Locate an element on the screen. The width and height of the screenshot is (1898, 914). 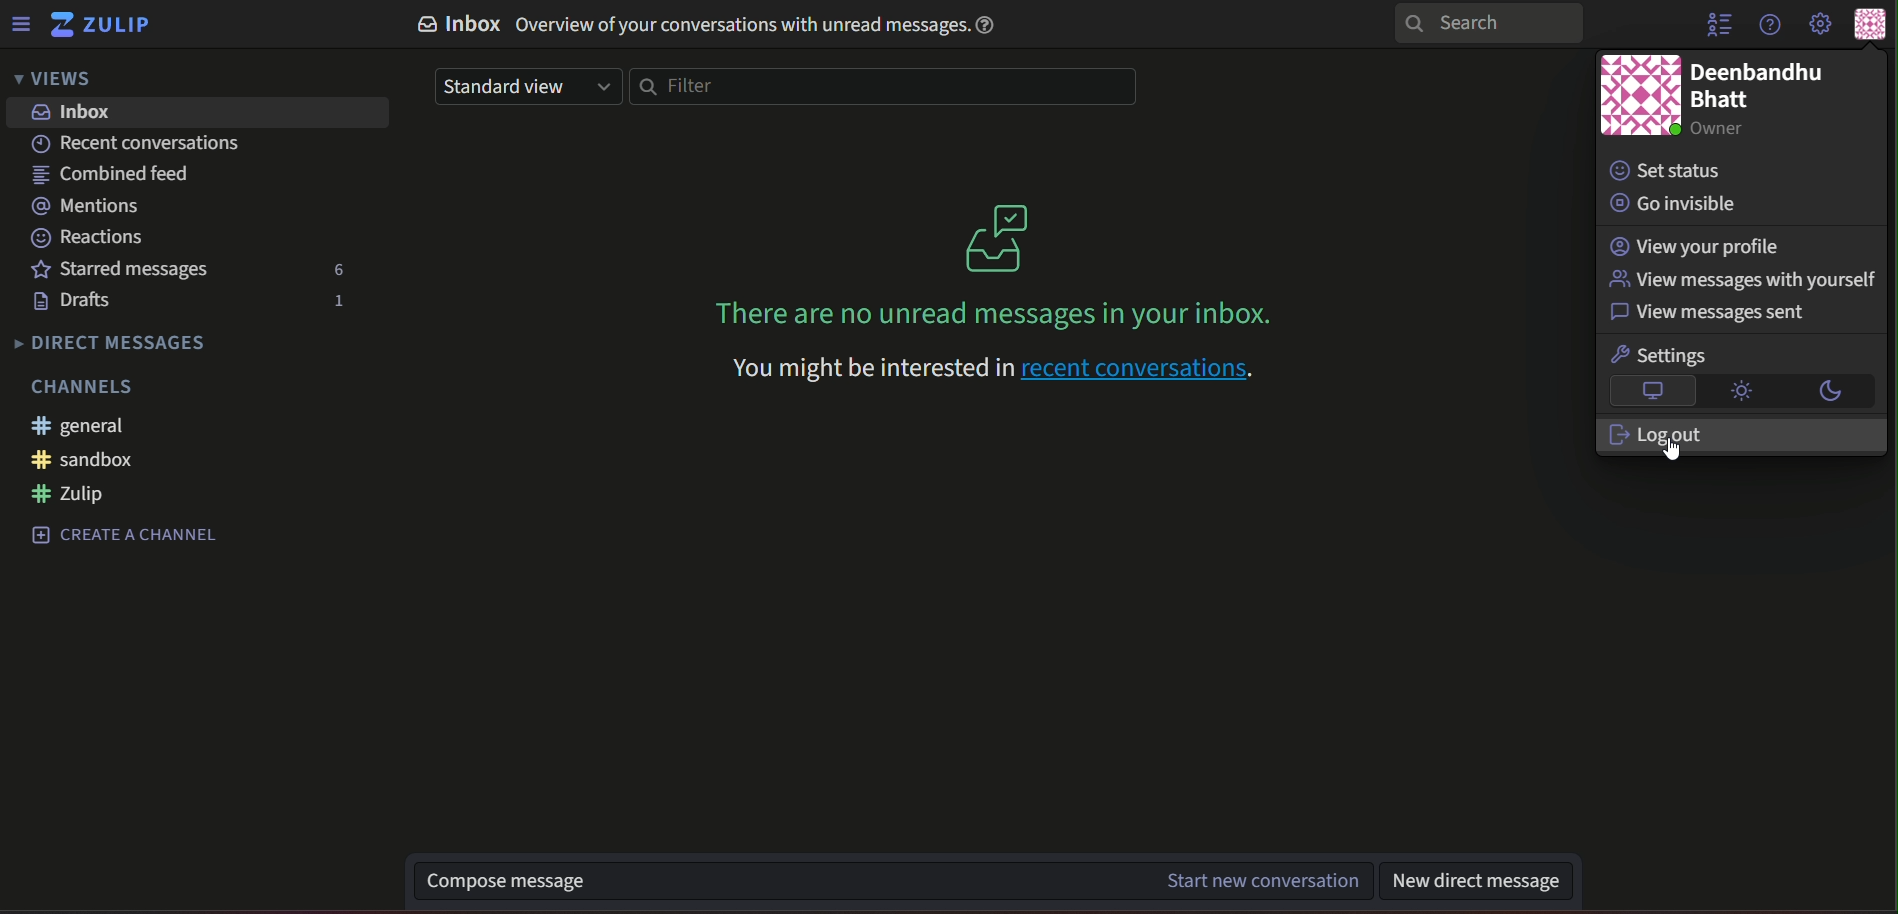
text is located at coordinates (126, 272).